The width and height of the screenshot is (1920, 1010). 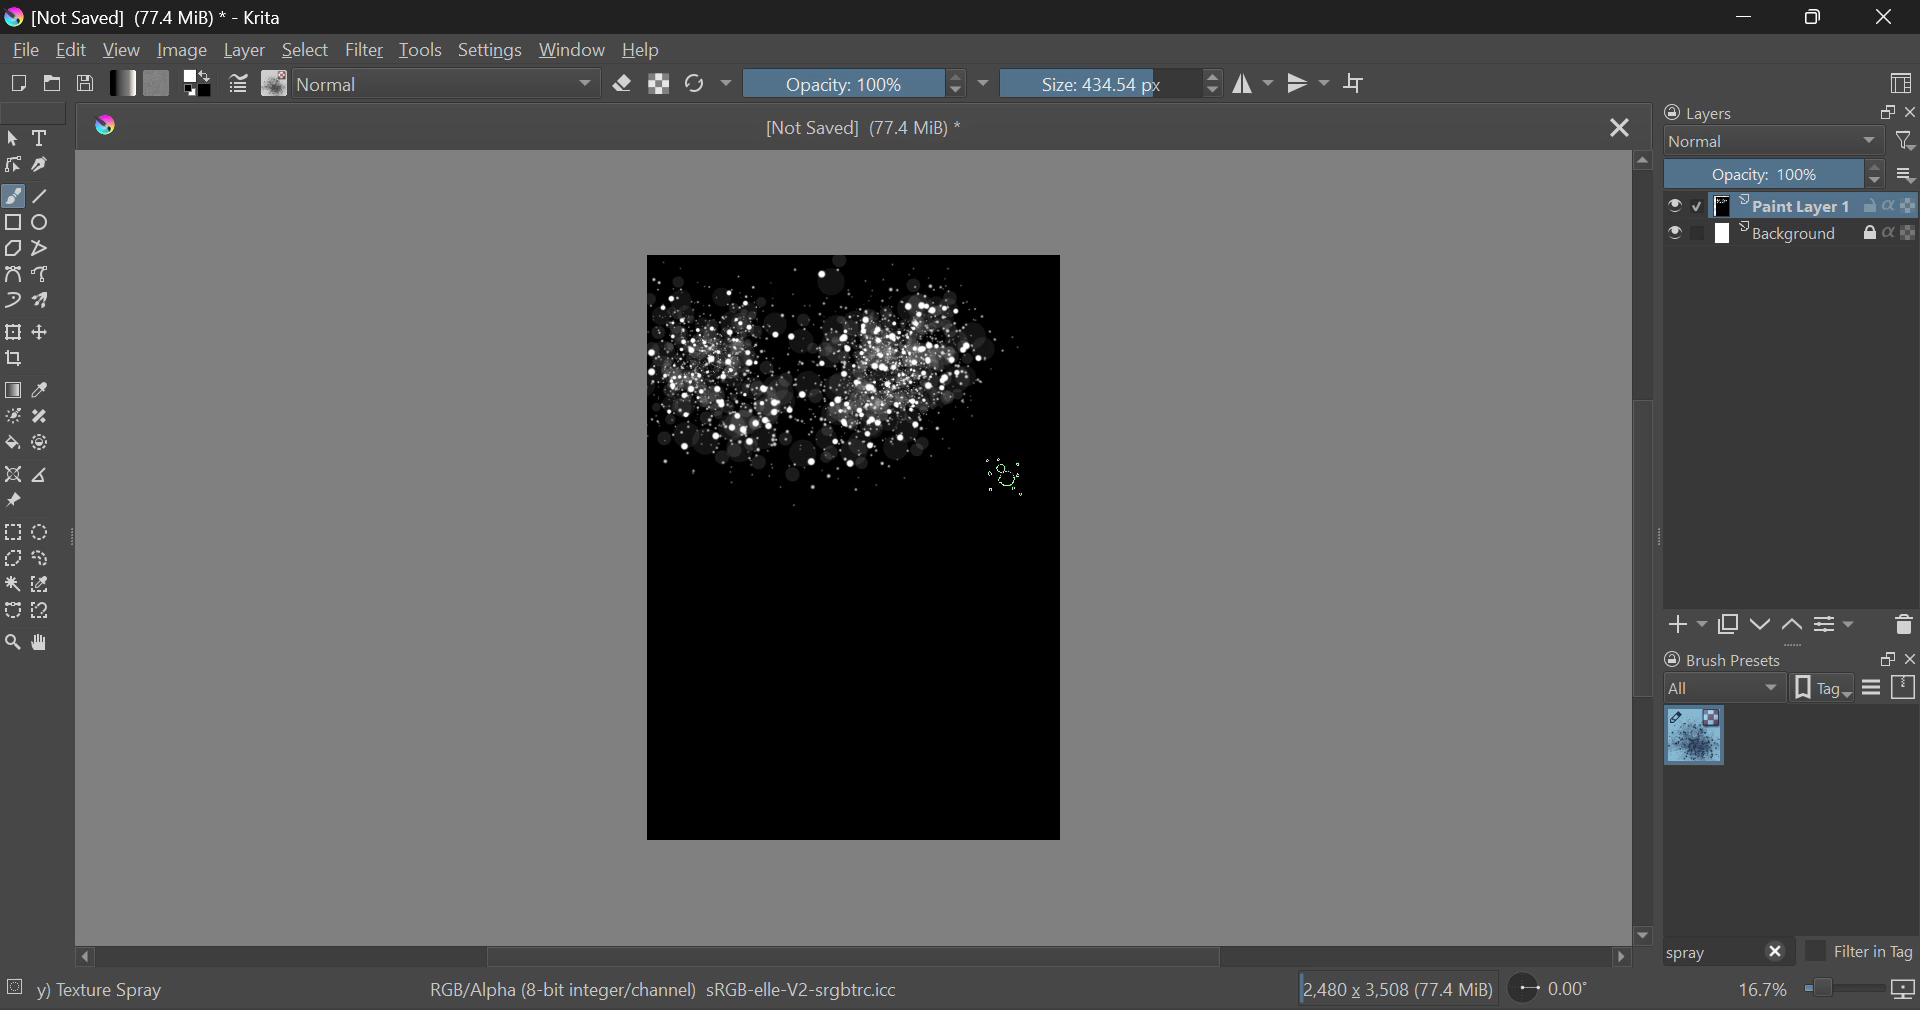 I want to click on Crop Layer, so click(x=16, y=360).